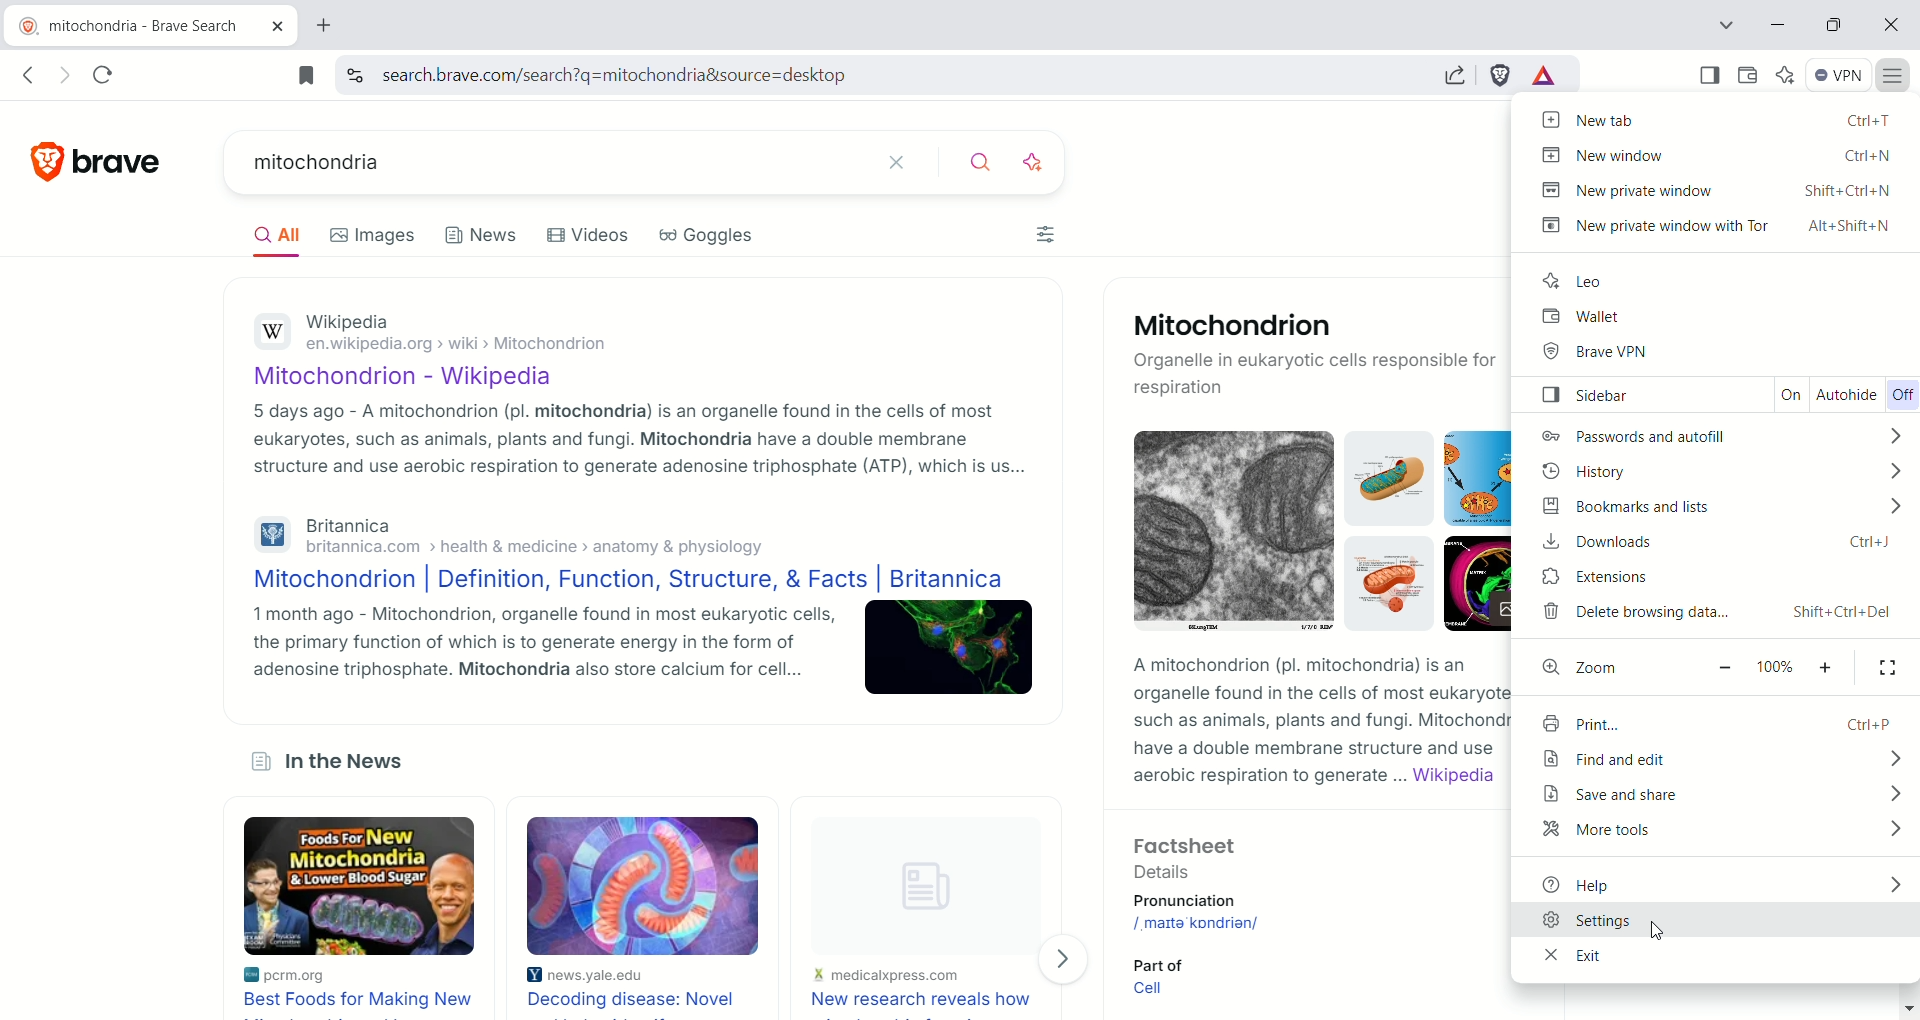 The height and width of the screenshot is (1020, 1920). I want to click on off, so click(1900, 397).